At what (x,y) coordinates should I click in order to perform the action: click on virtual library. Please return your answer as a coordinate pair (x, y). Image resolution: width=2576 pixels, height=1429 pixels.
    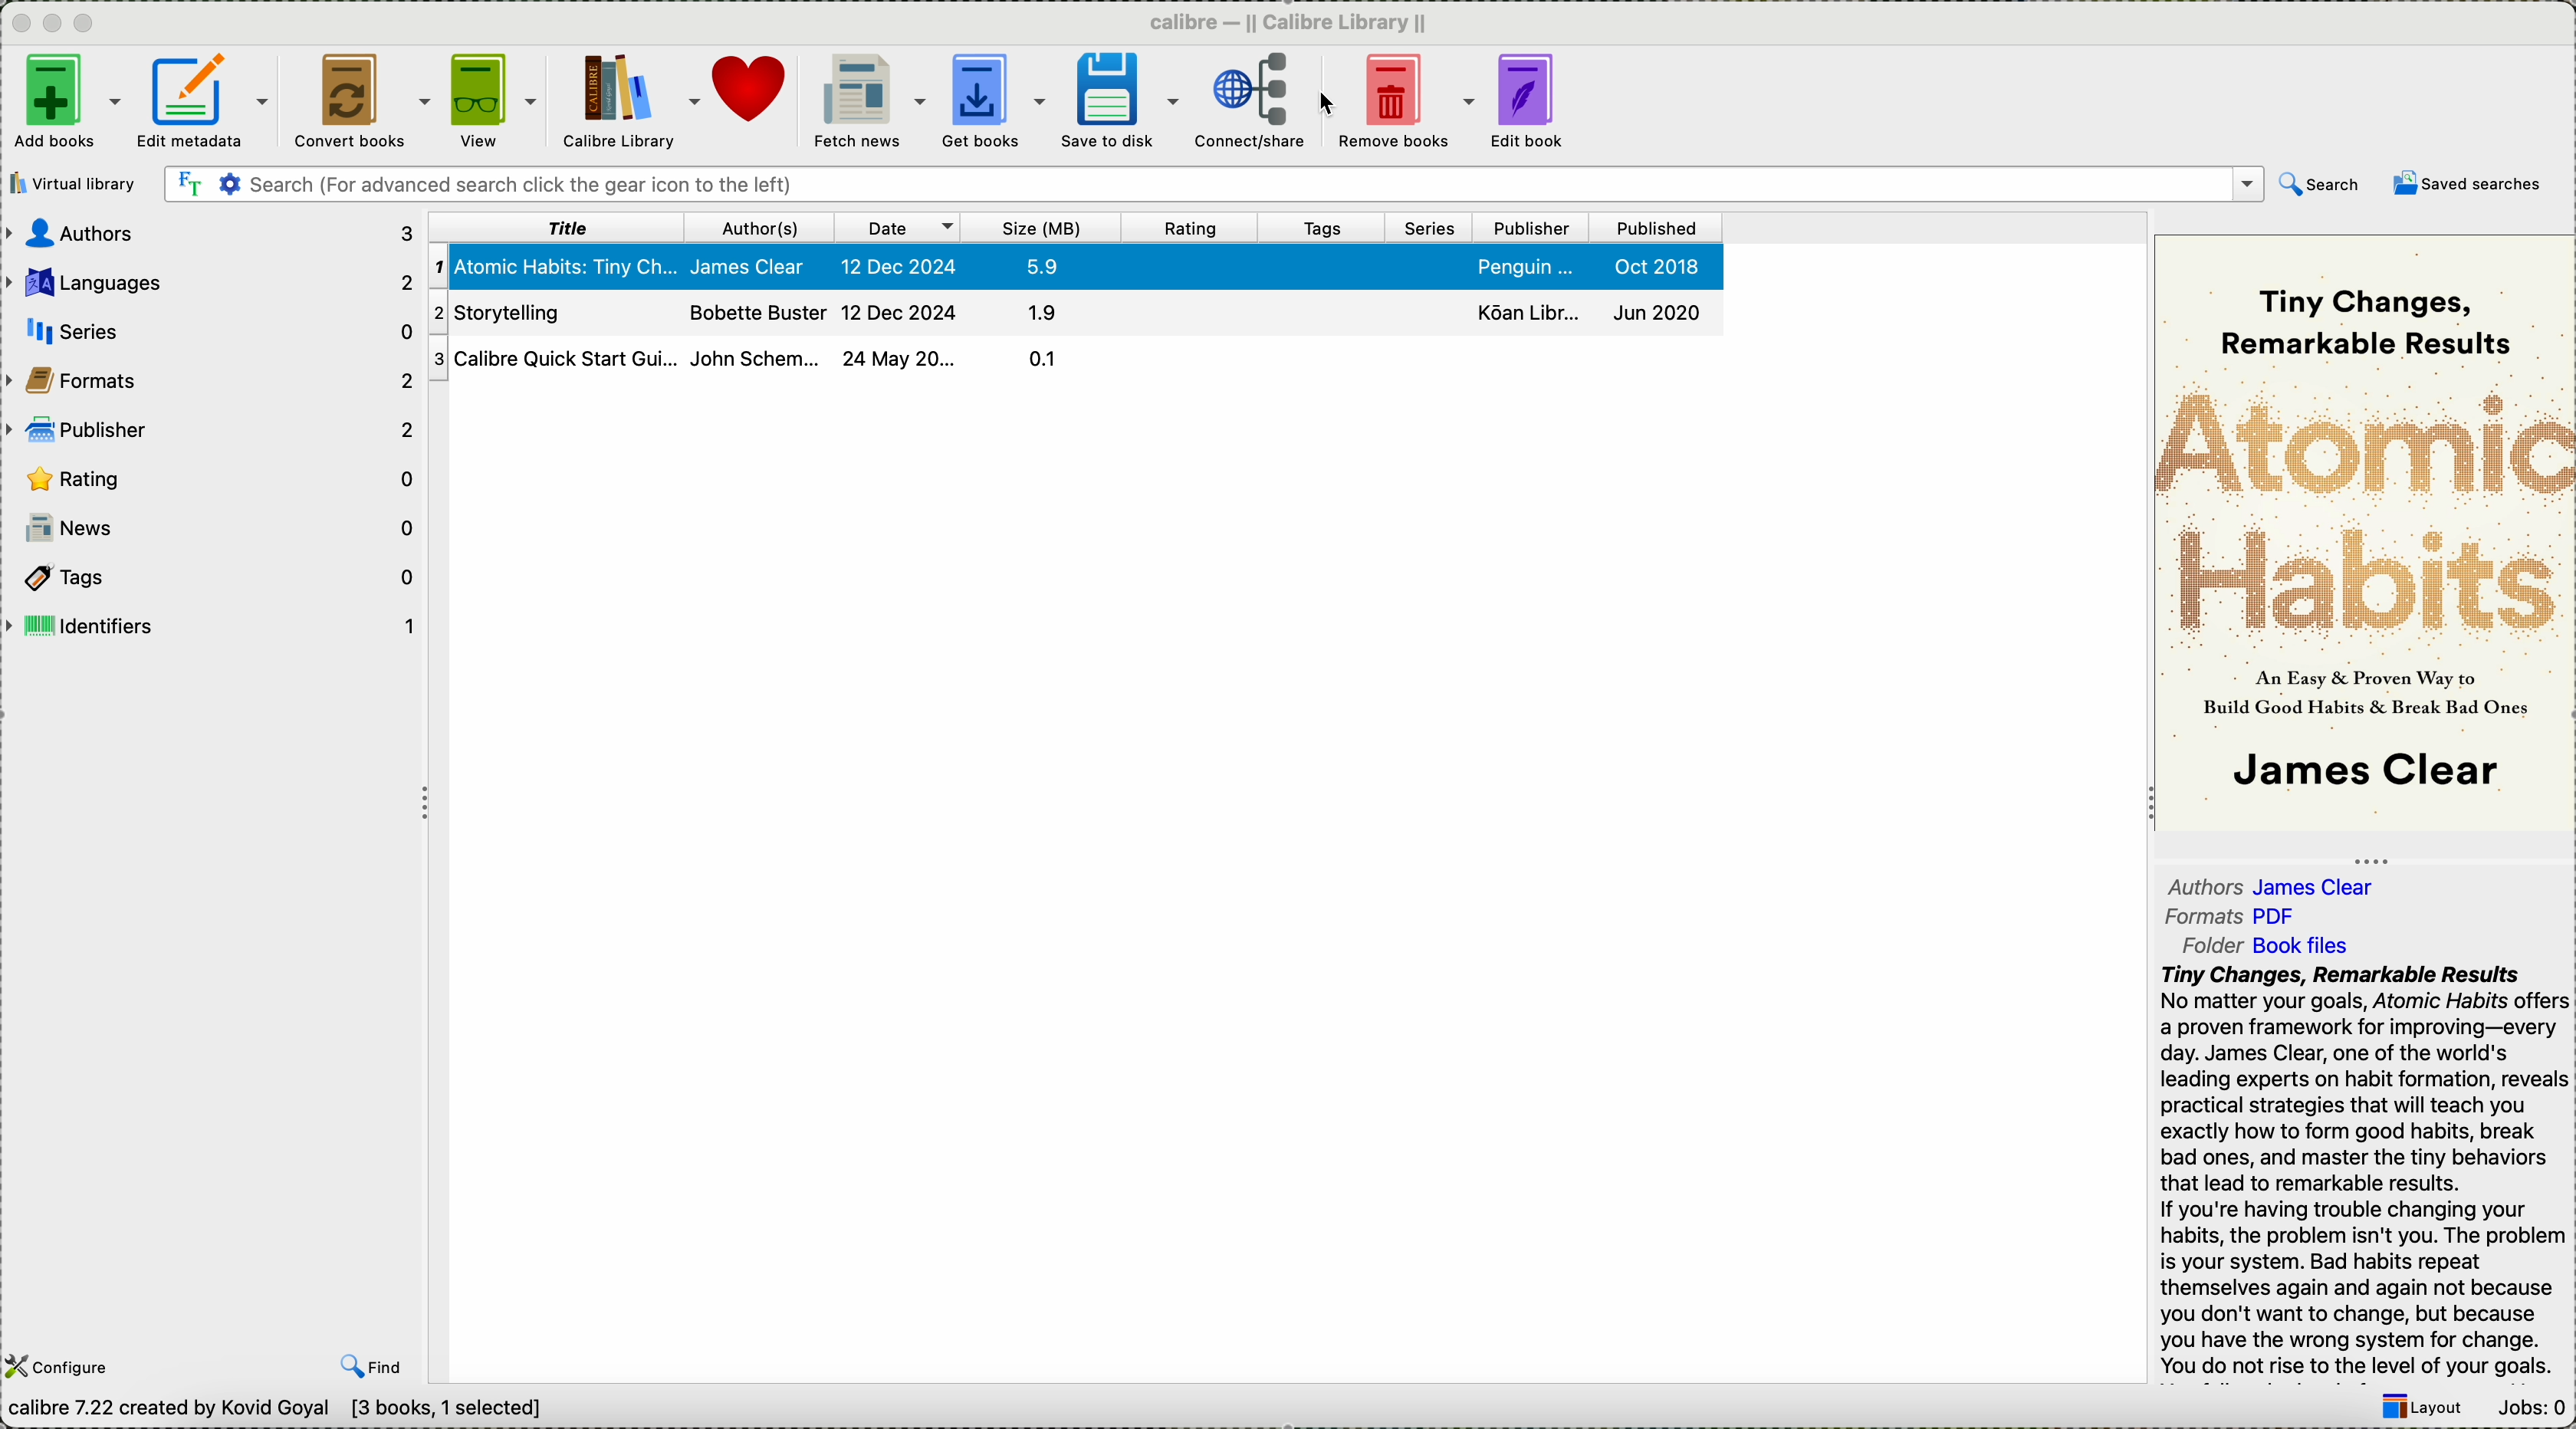
    Looking at the image, I should click on (77, 183).